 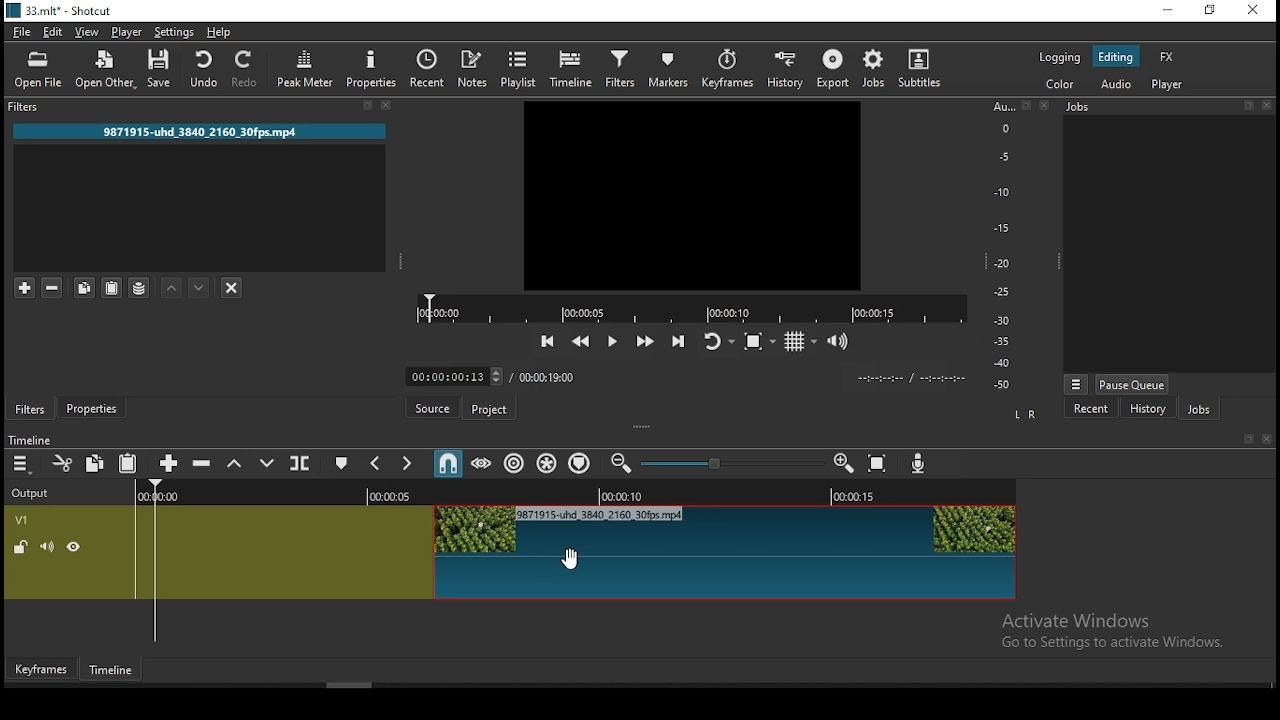 I want to click on scale, so click(x=1002, y=246).